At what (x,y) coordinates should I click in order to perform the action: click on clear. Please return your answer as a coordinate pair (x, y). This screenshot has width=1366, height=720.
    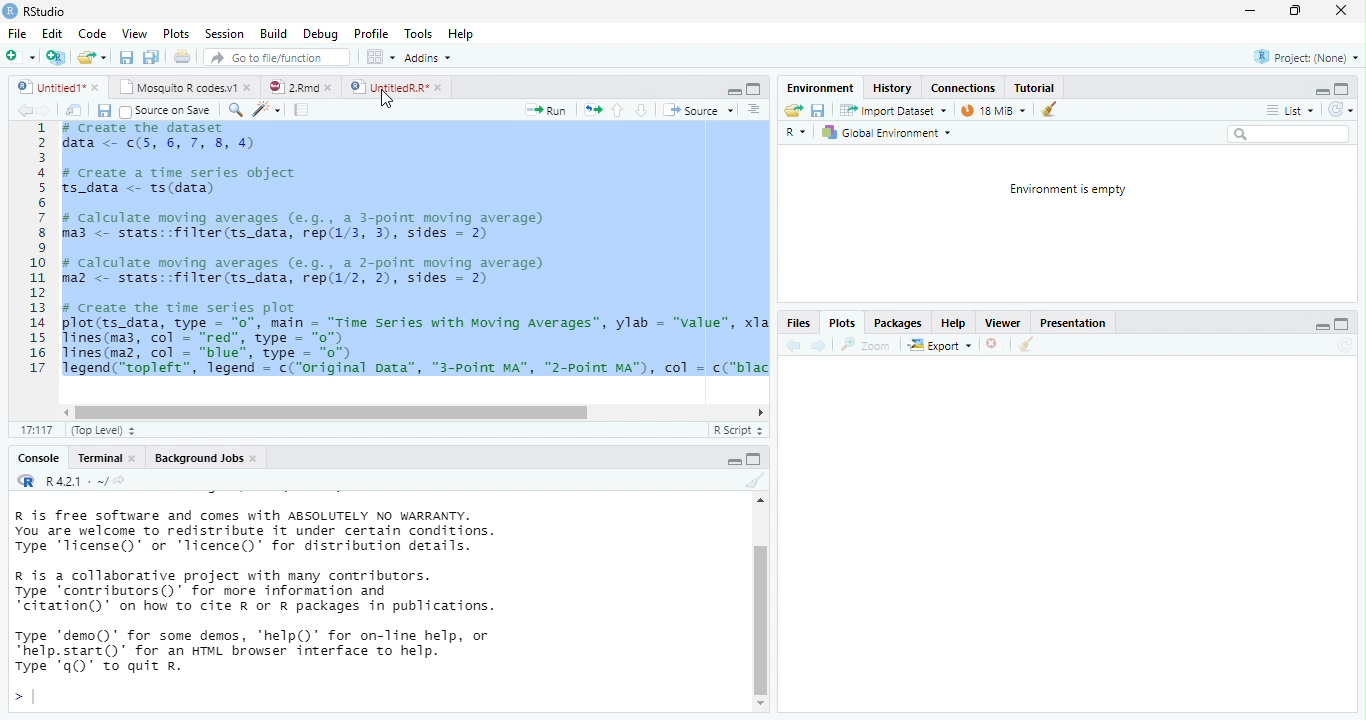
    Looking at the image, I should click on (1049, 108).